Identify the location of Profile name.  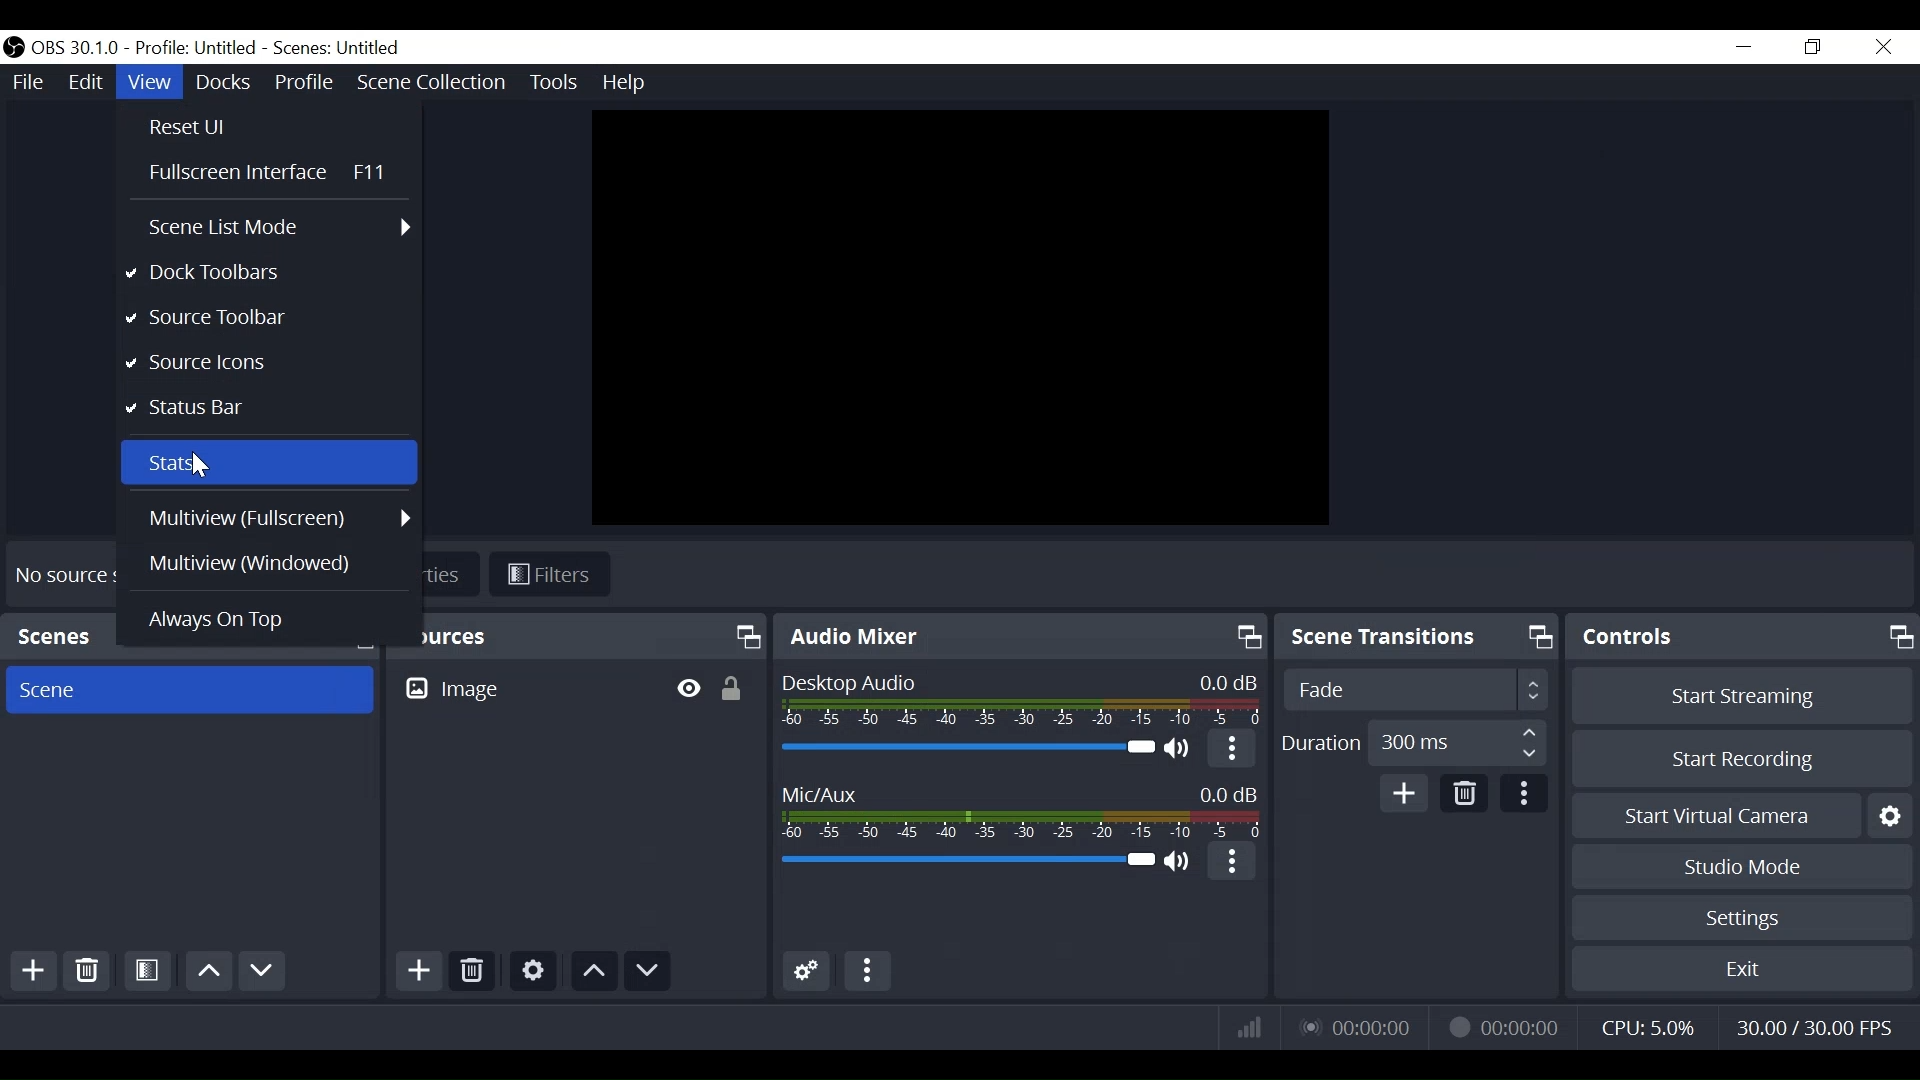
(200, 49).